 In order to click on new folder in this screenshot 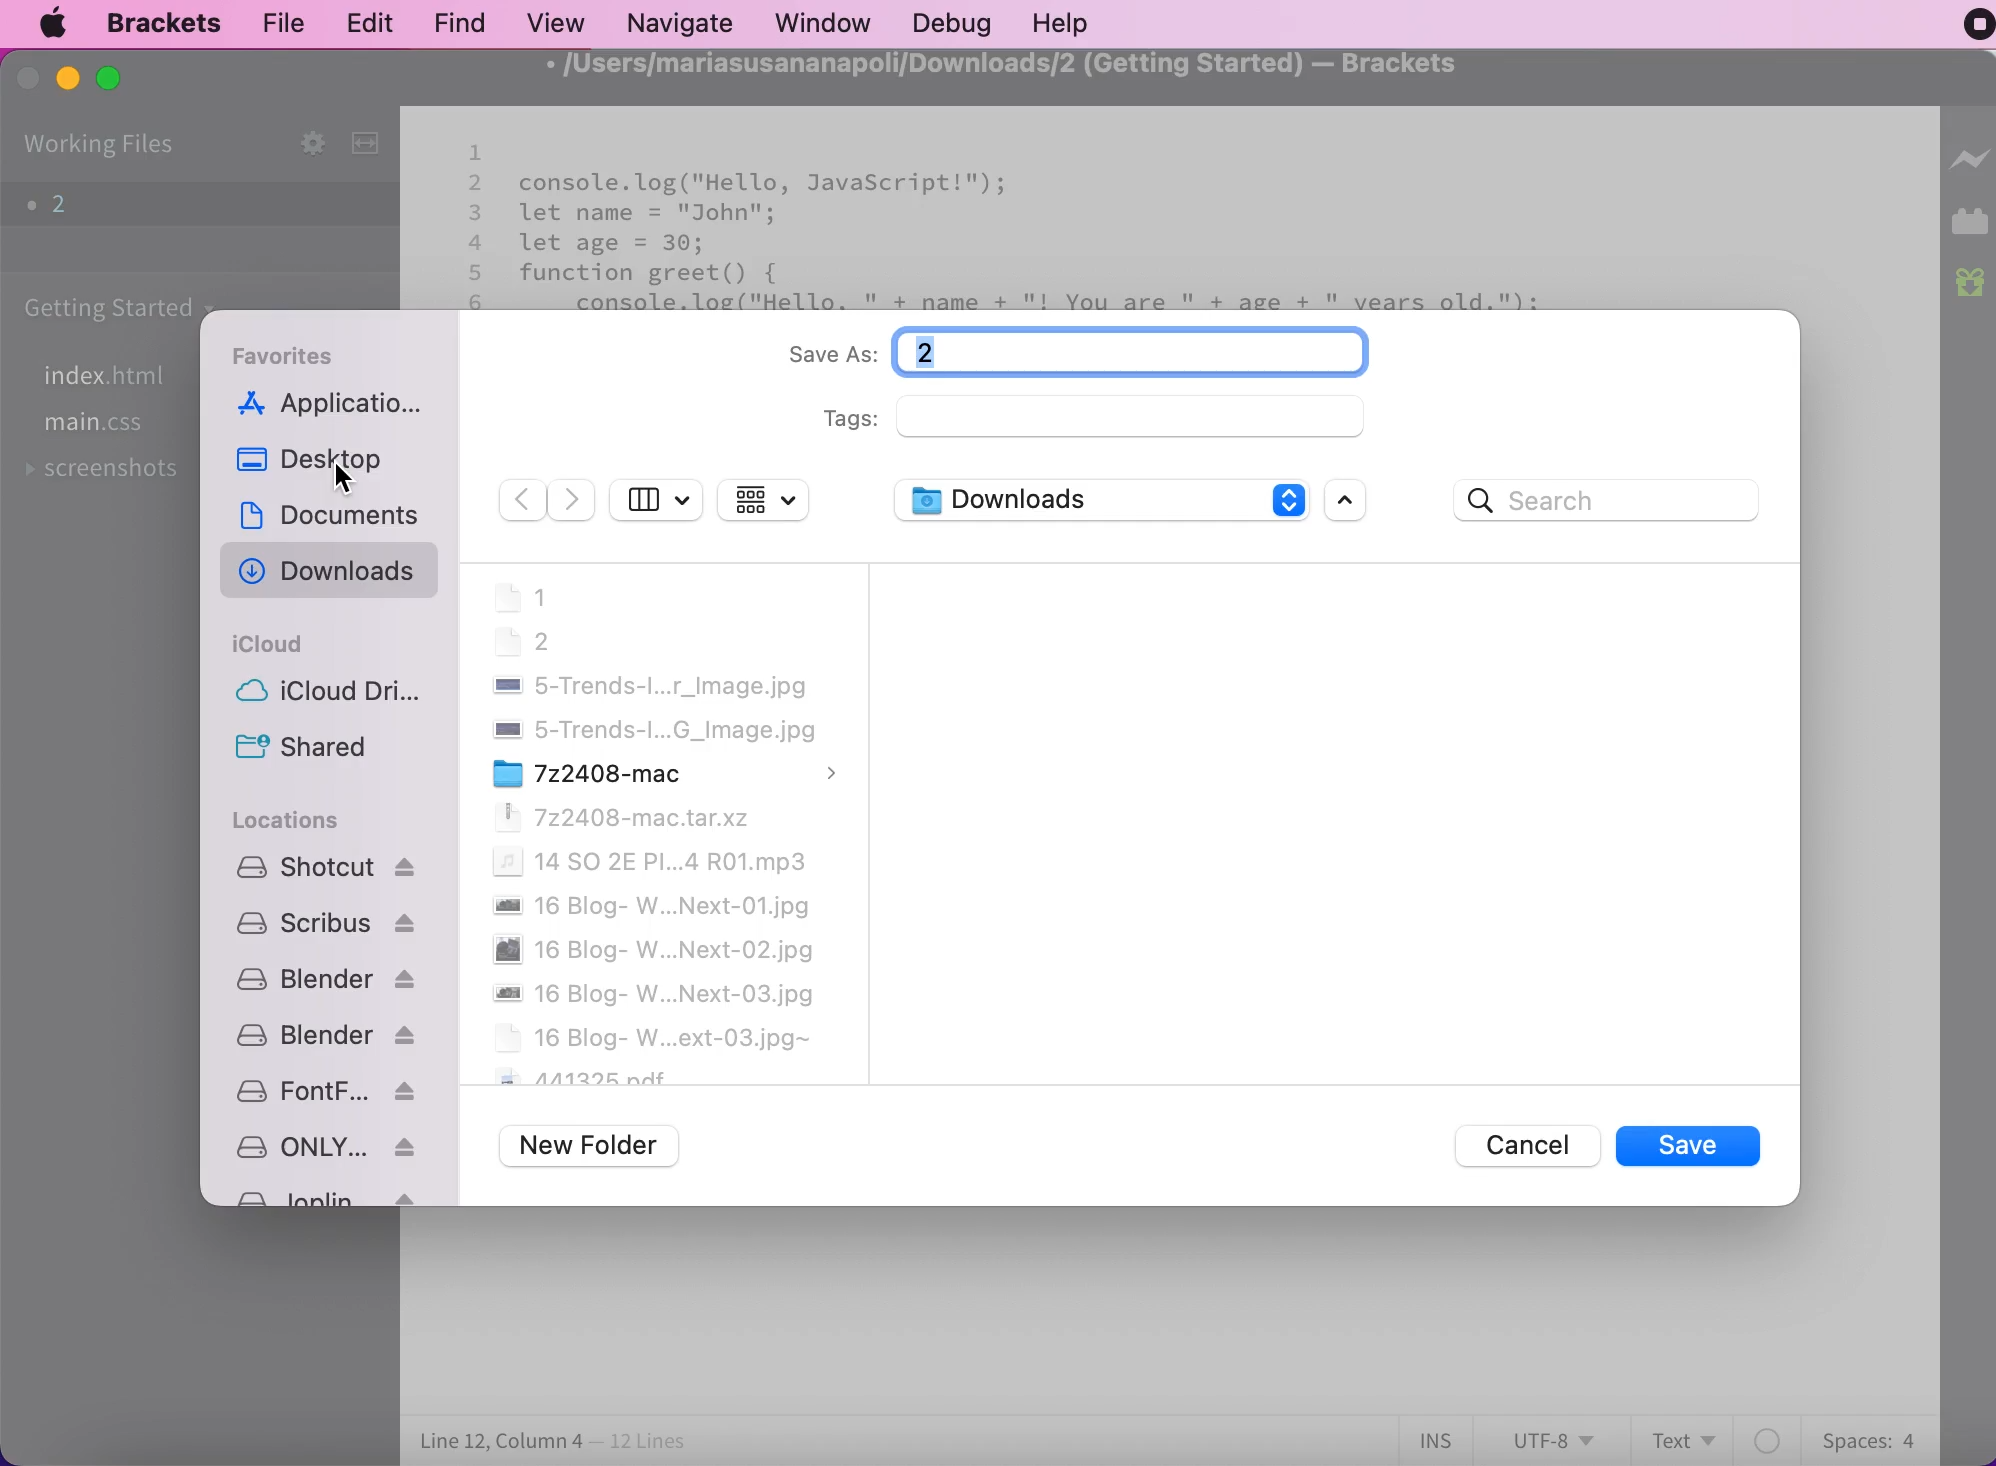, I will do `click(594, 1147)`.